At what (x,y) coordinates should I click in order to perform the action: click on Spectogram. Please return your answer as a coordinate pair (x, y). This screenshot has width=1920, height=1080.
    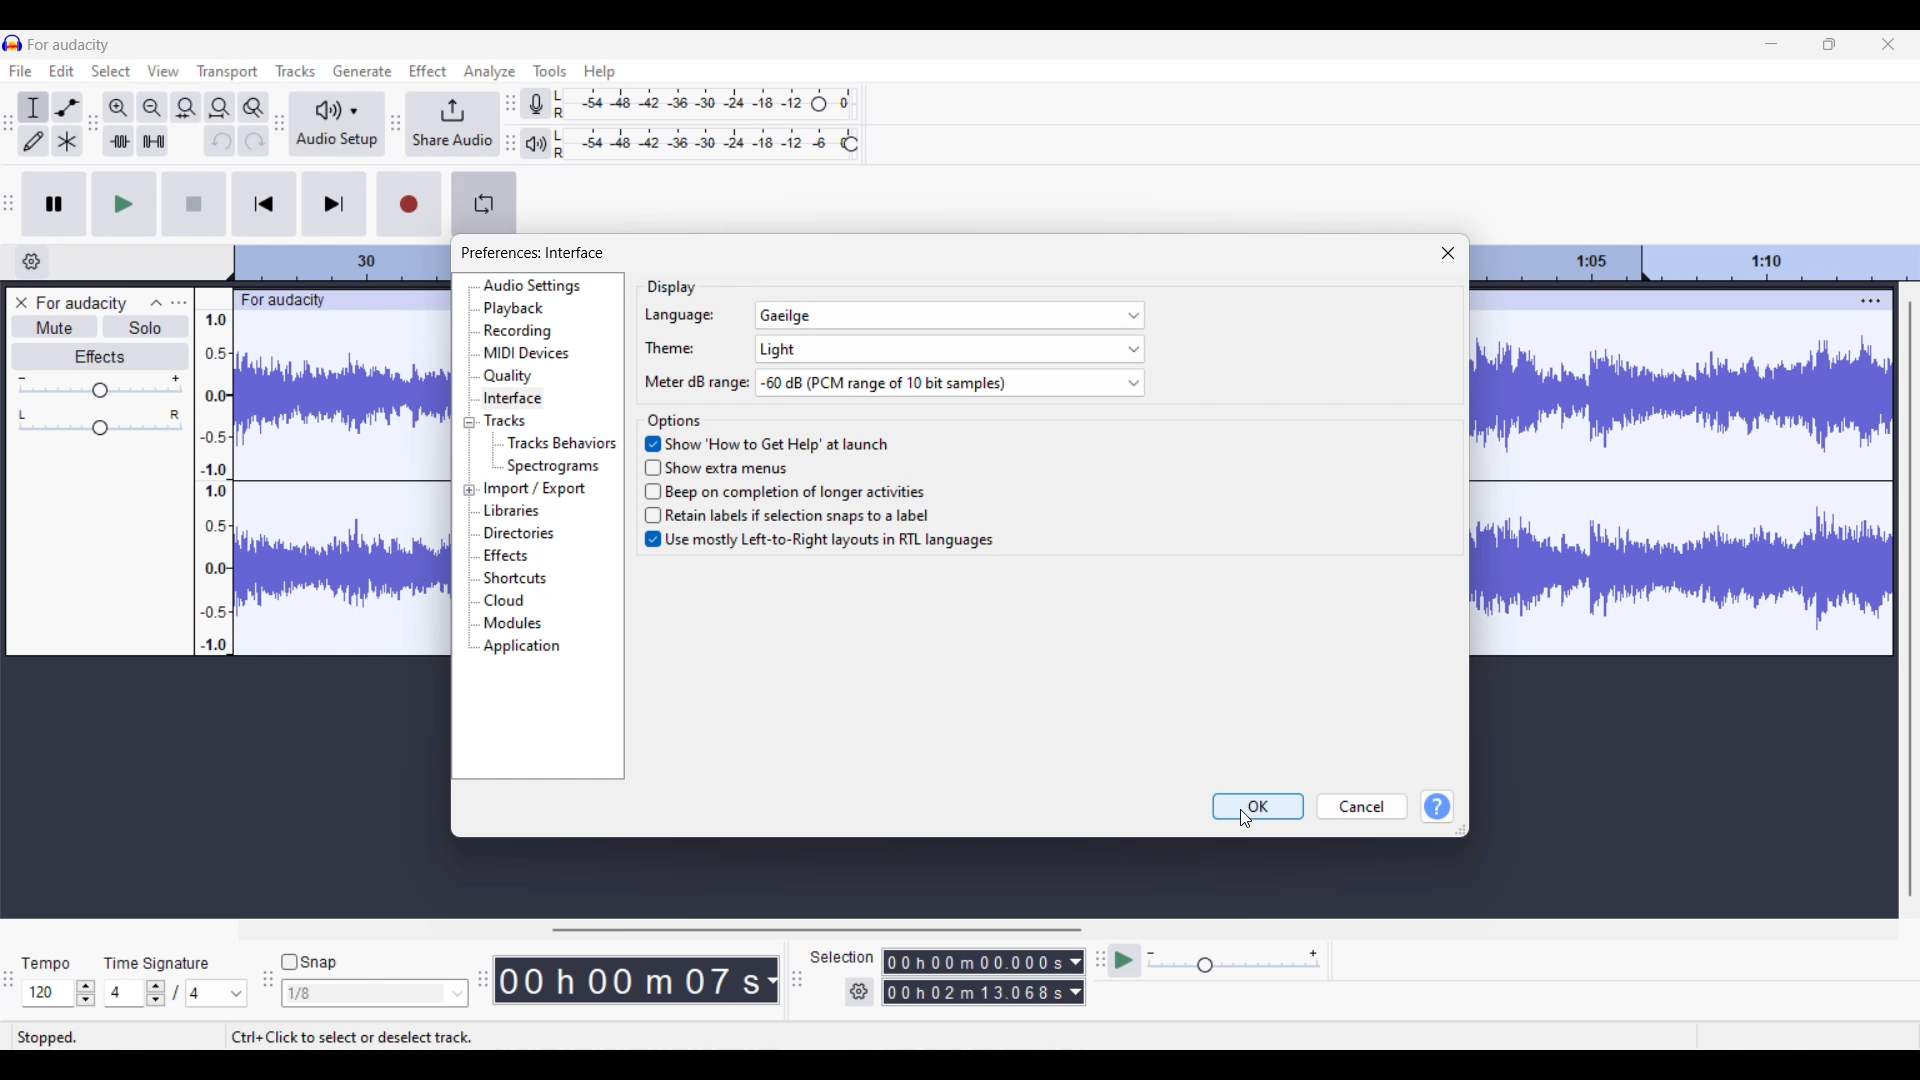
    Looking at the image, I should click on (556, 466).